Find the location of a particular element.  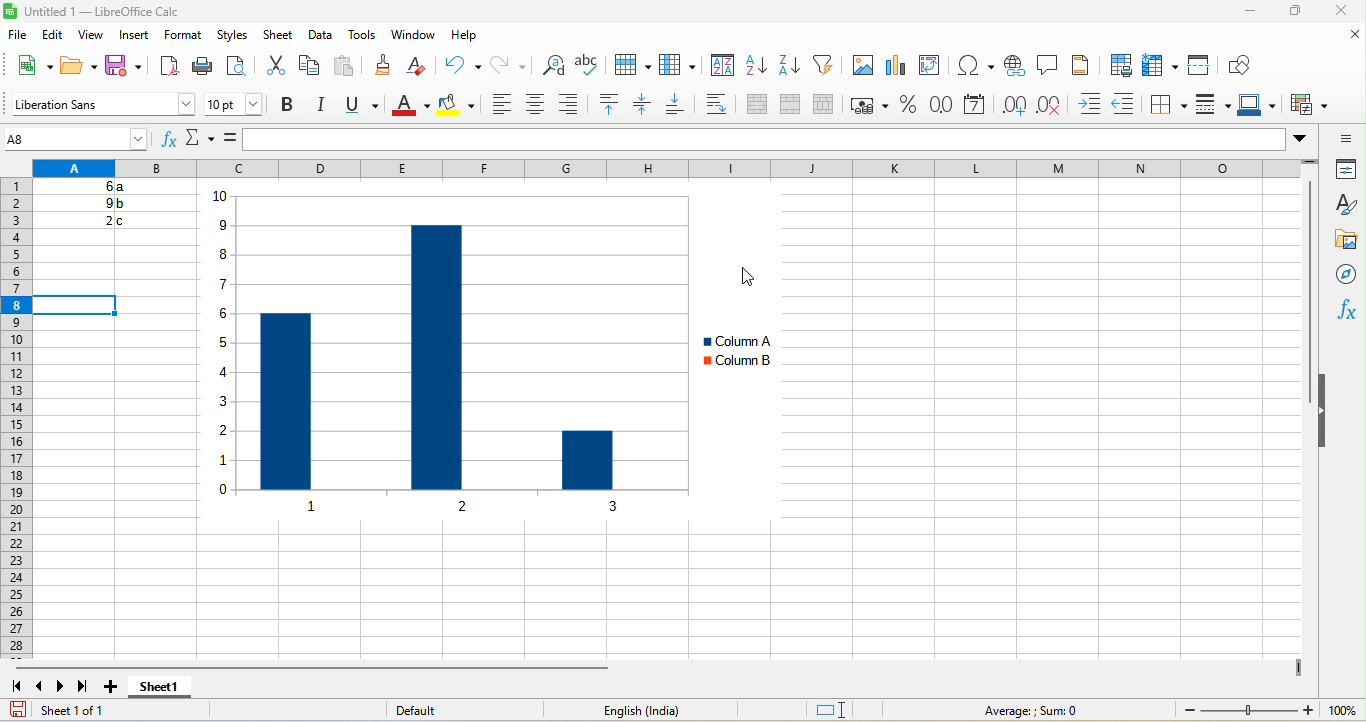

function wizard is located at coordinates (170, 140).